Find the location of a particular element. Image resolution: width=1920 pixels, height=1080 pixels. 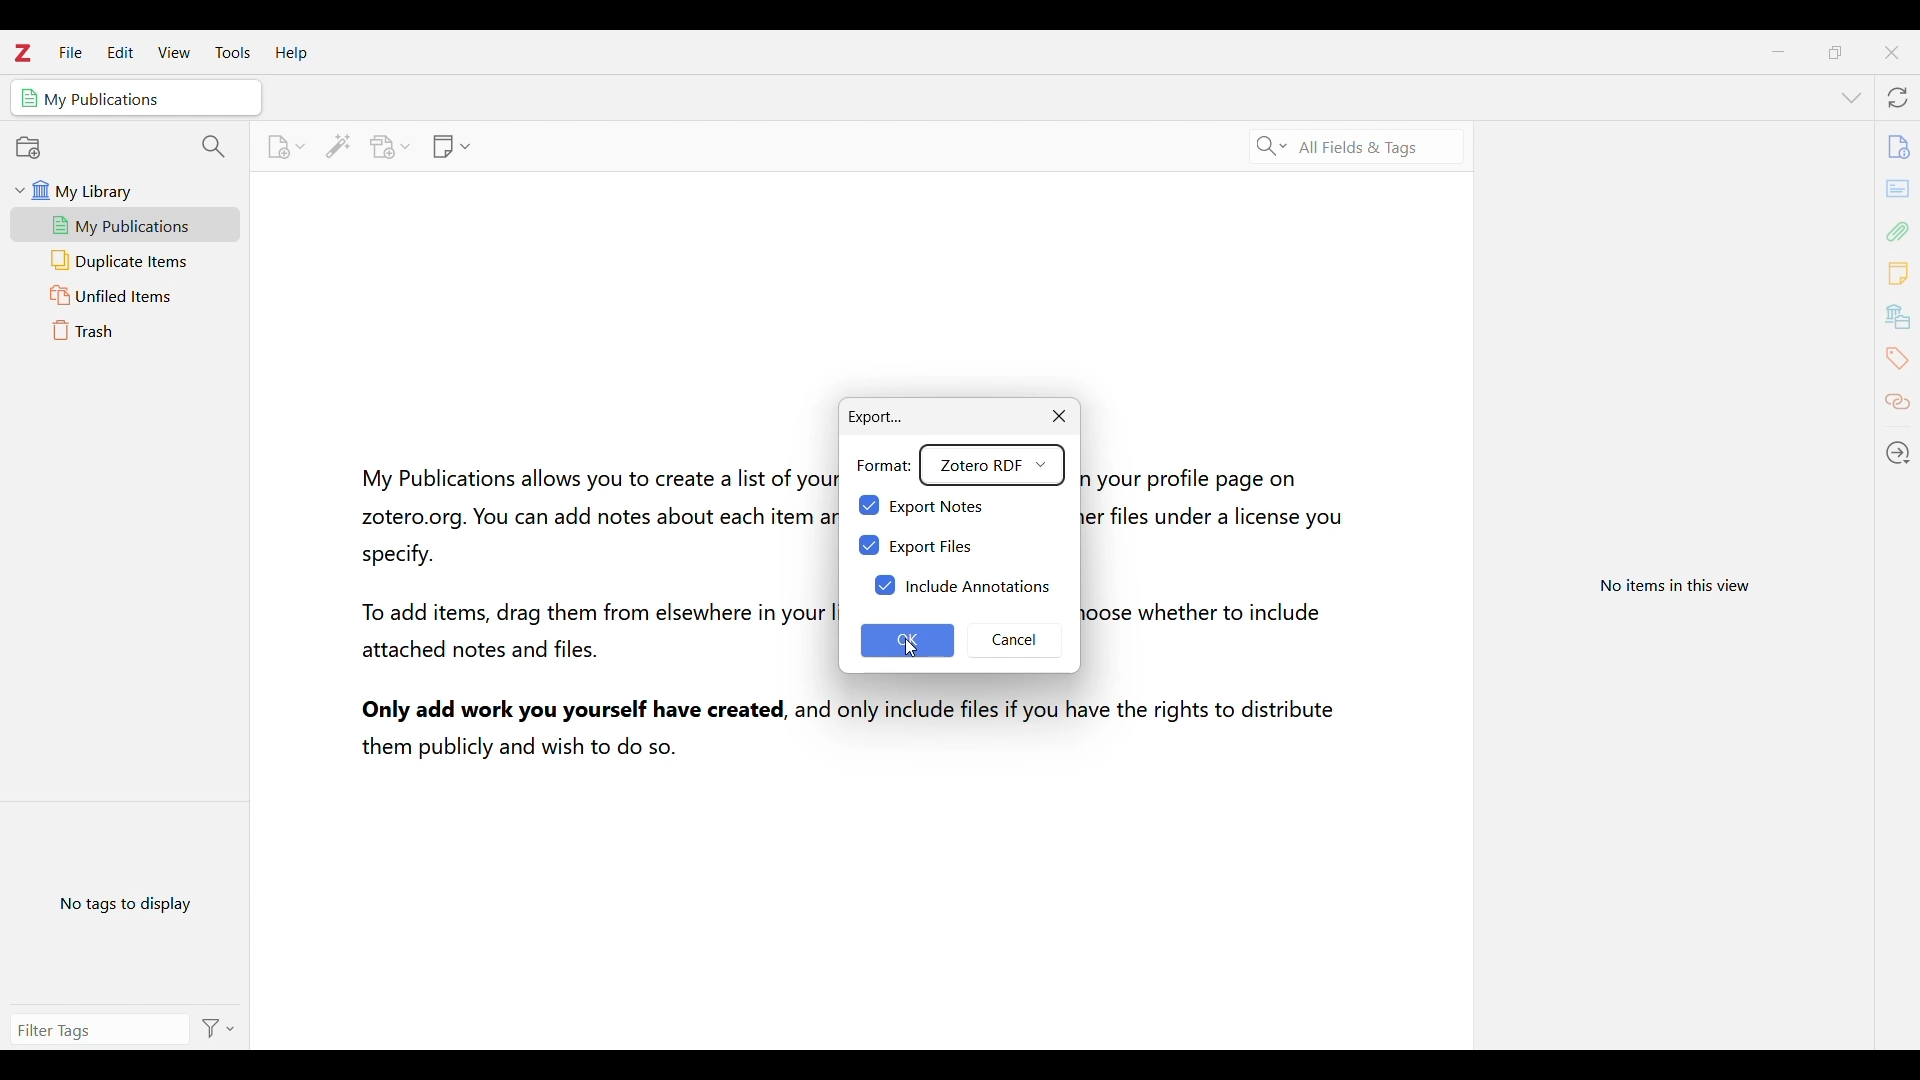

Export Notes is located at coordinates (947, 504).